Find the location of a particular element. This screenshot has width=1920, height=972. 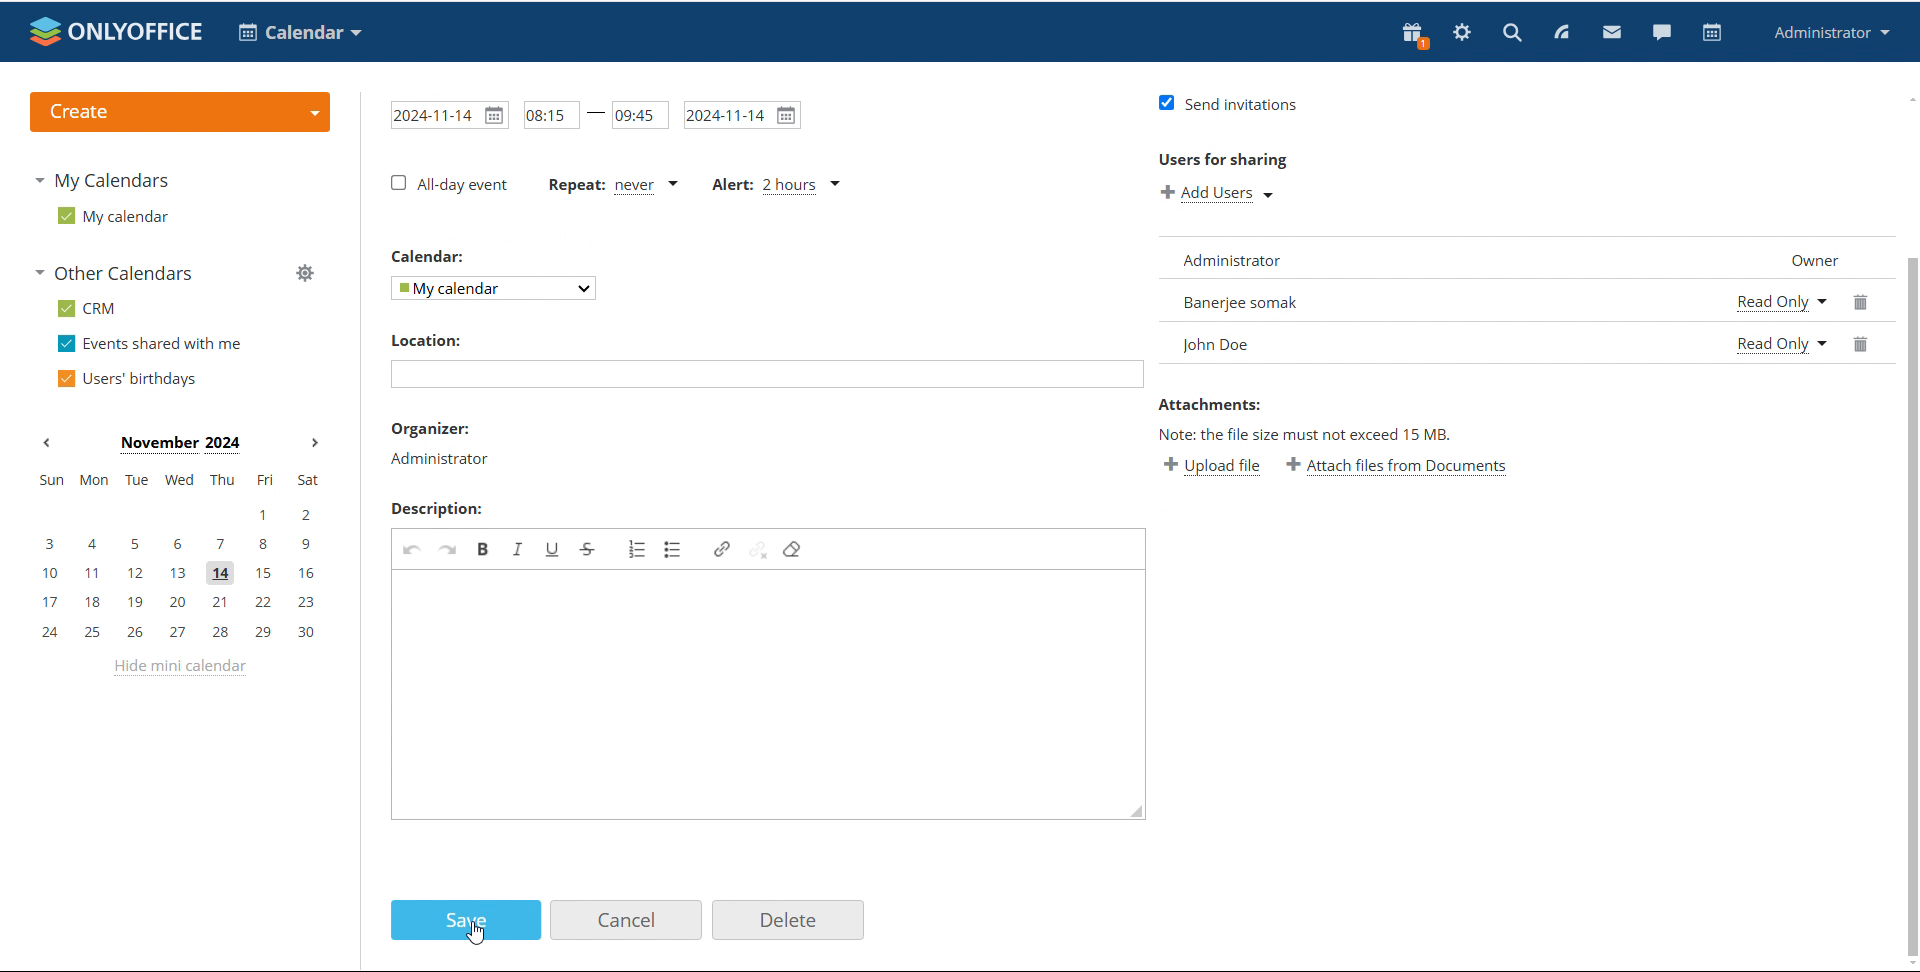

search is located at coordinates (1512, 31).